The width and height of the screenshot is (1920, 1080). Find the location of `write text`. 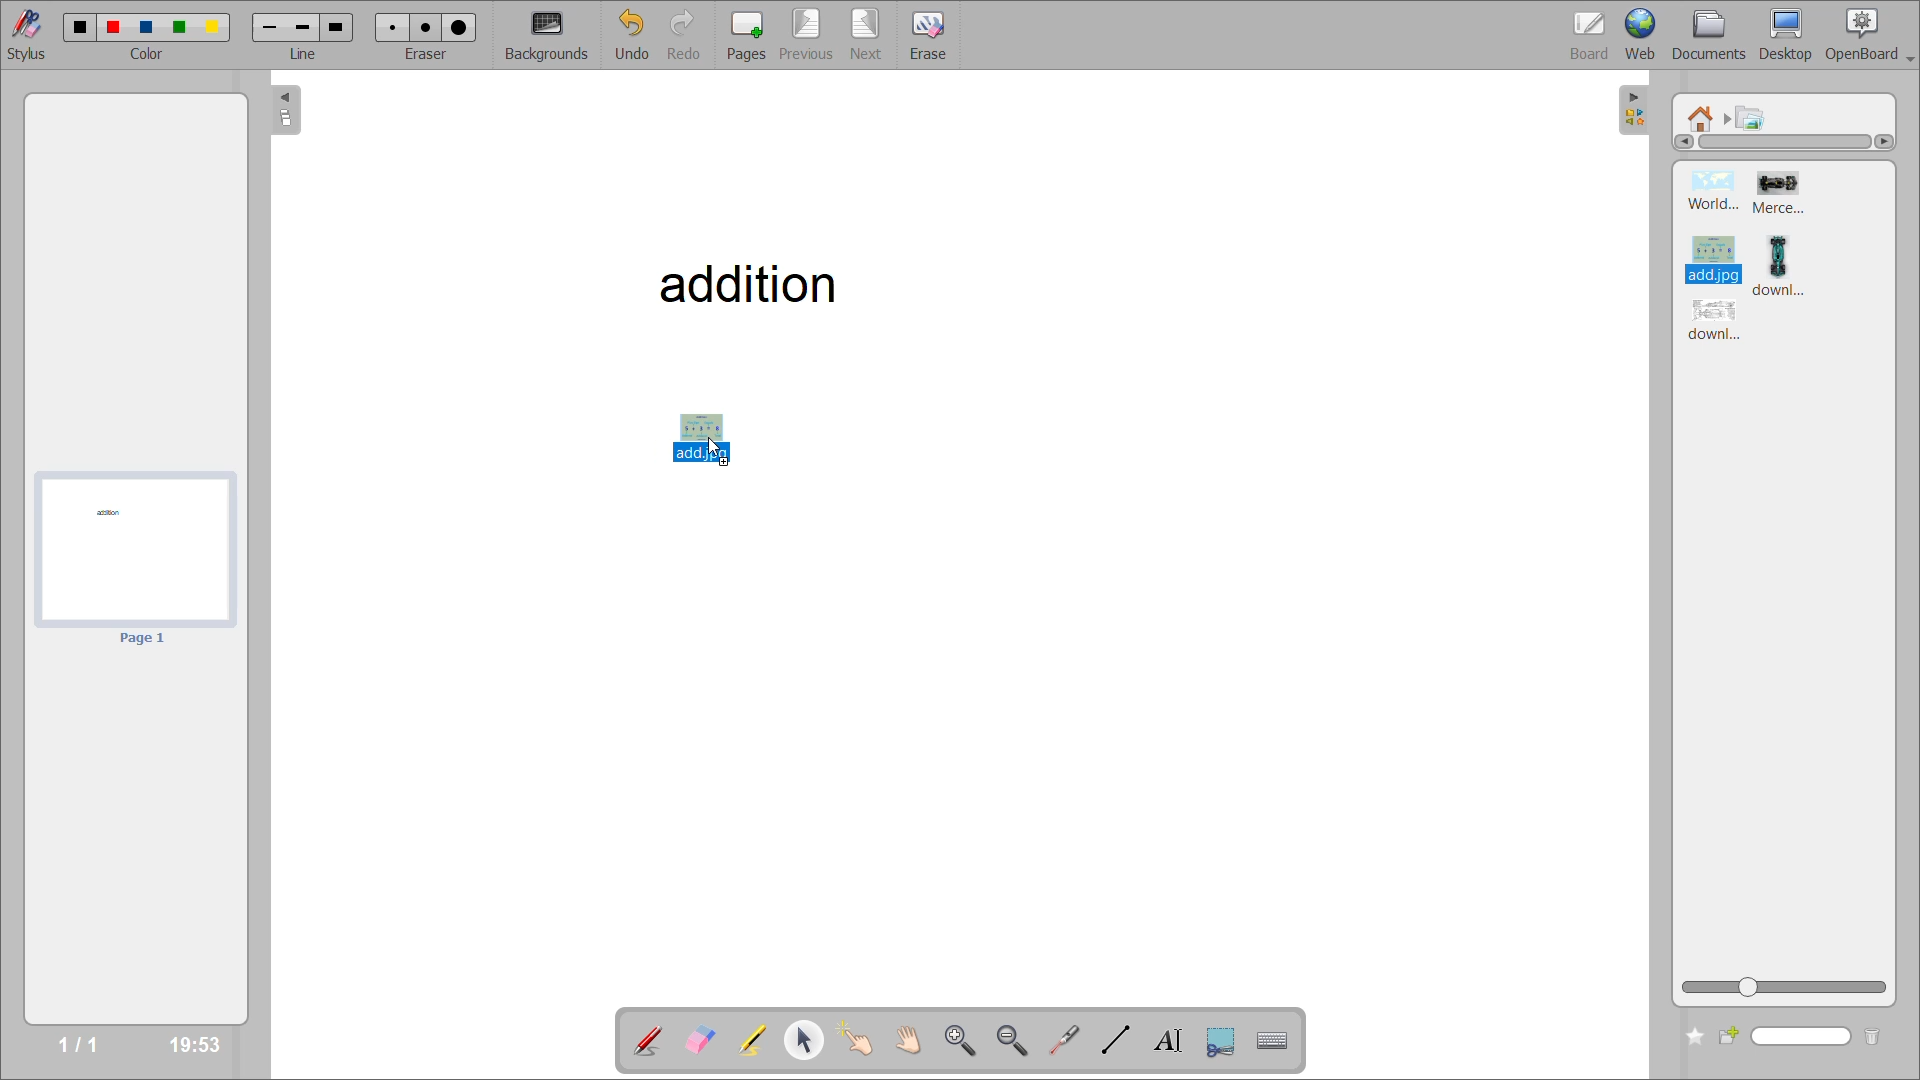

write text is located at coordinates (1173, 1041).